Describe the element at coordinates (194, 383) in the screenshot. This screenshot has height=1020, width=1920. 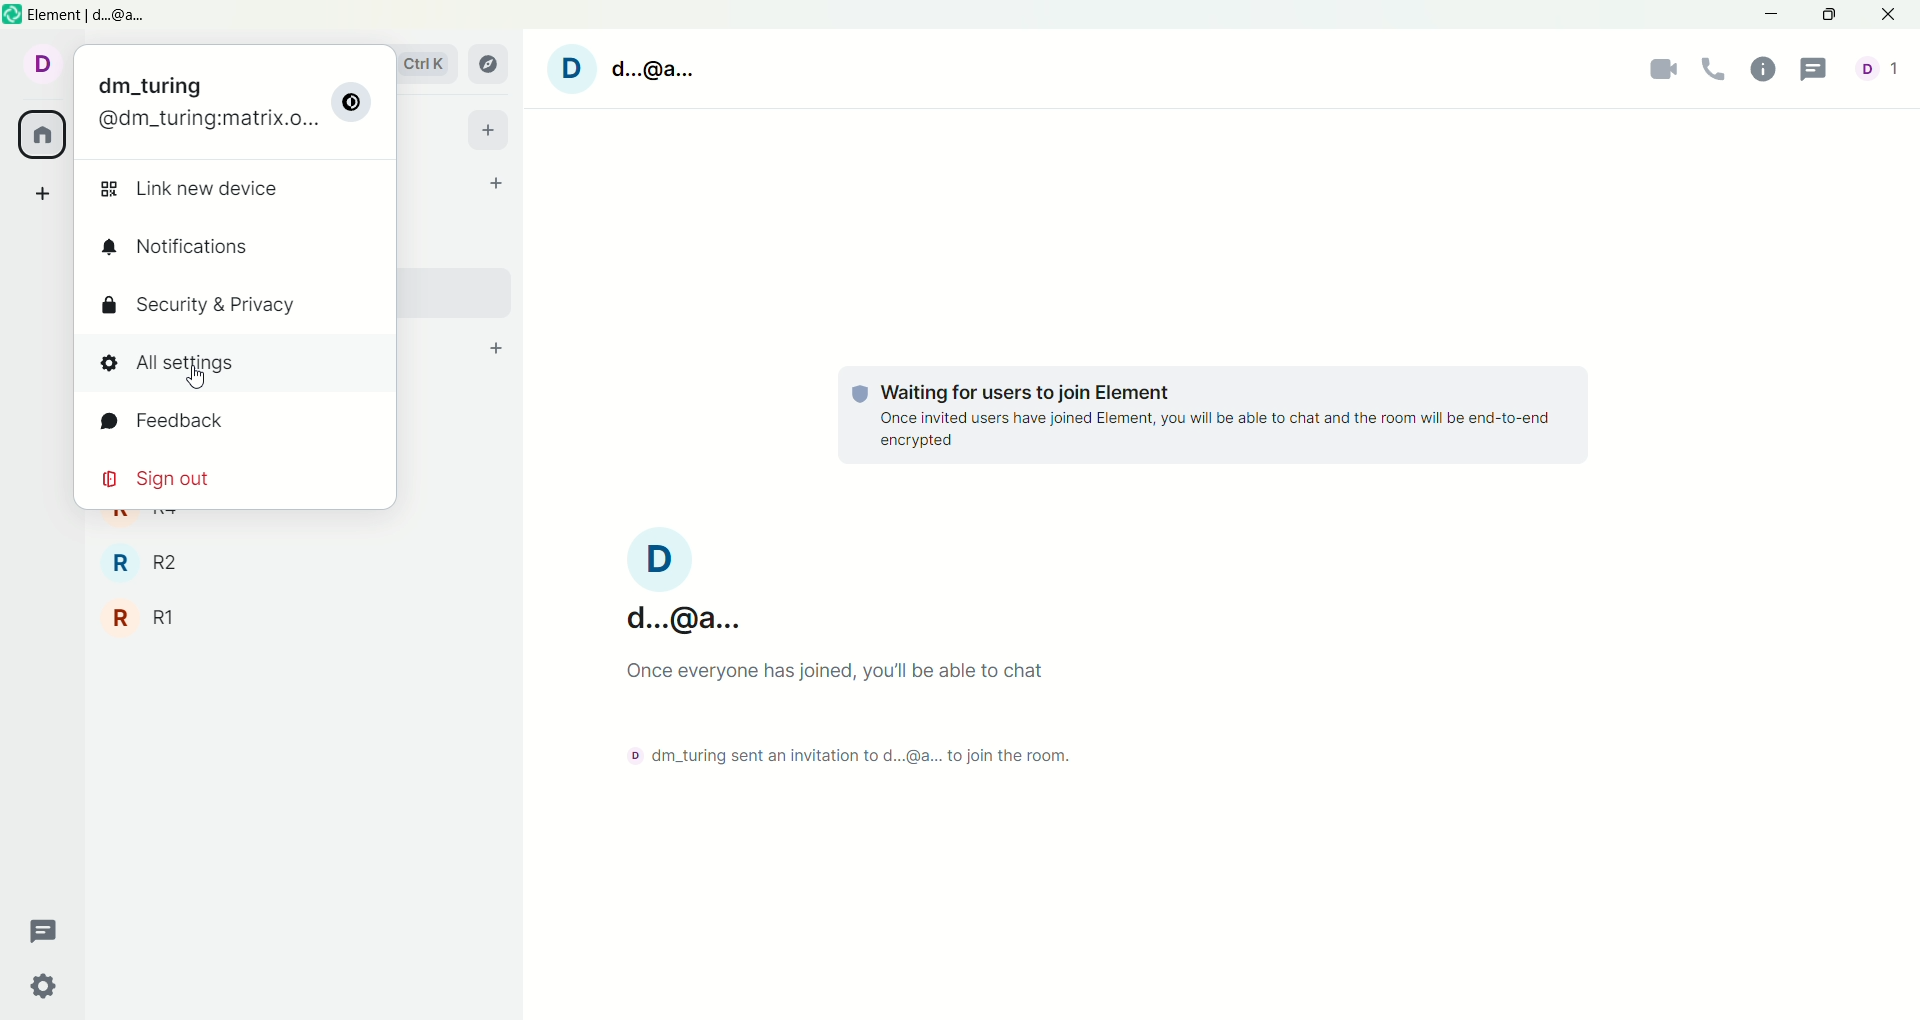
I see `cursor` at that location.